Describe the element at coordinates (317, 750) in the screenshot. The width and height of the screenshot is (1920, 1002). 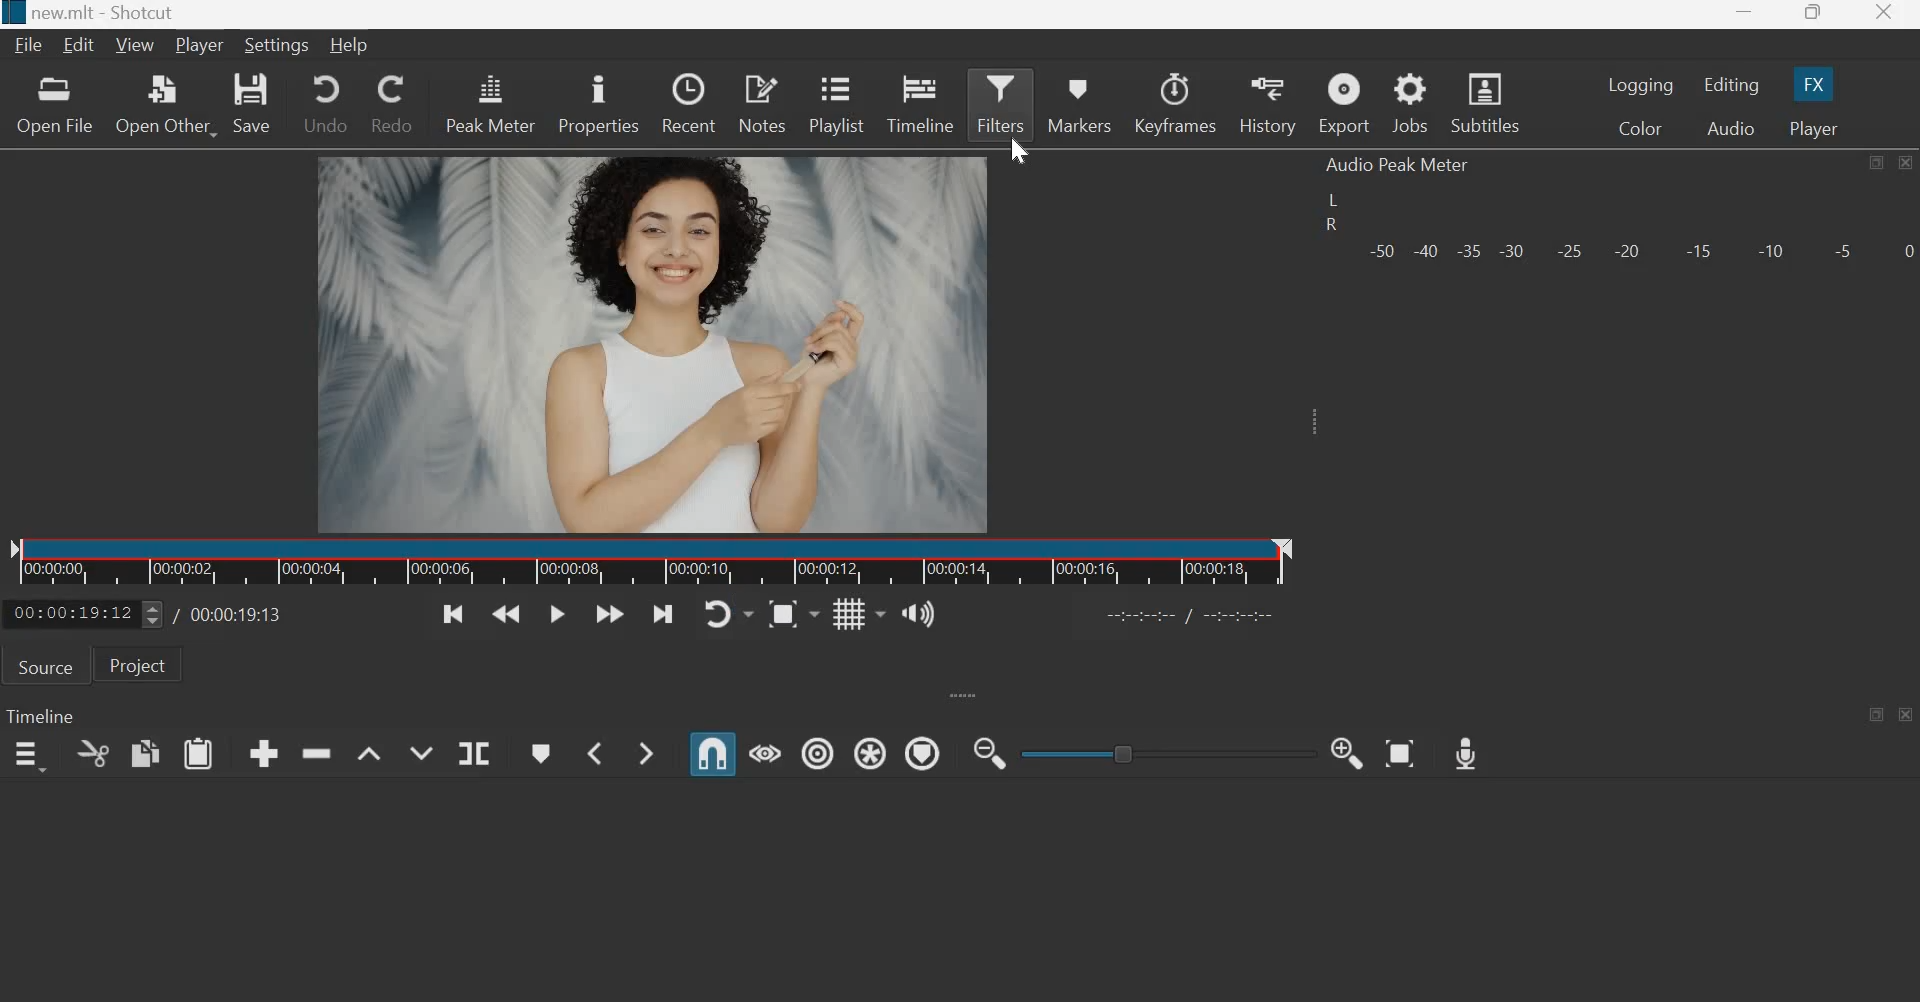
I see `ripple delete` at that location.